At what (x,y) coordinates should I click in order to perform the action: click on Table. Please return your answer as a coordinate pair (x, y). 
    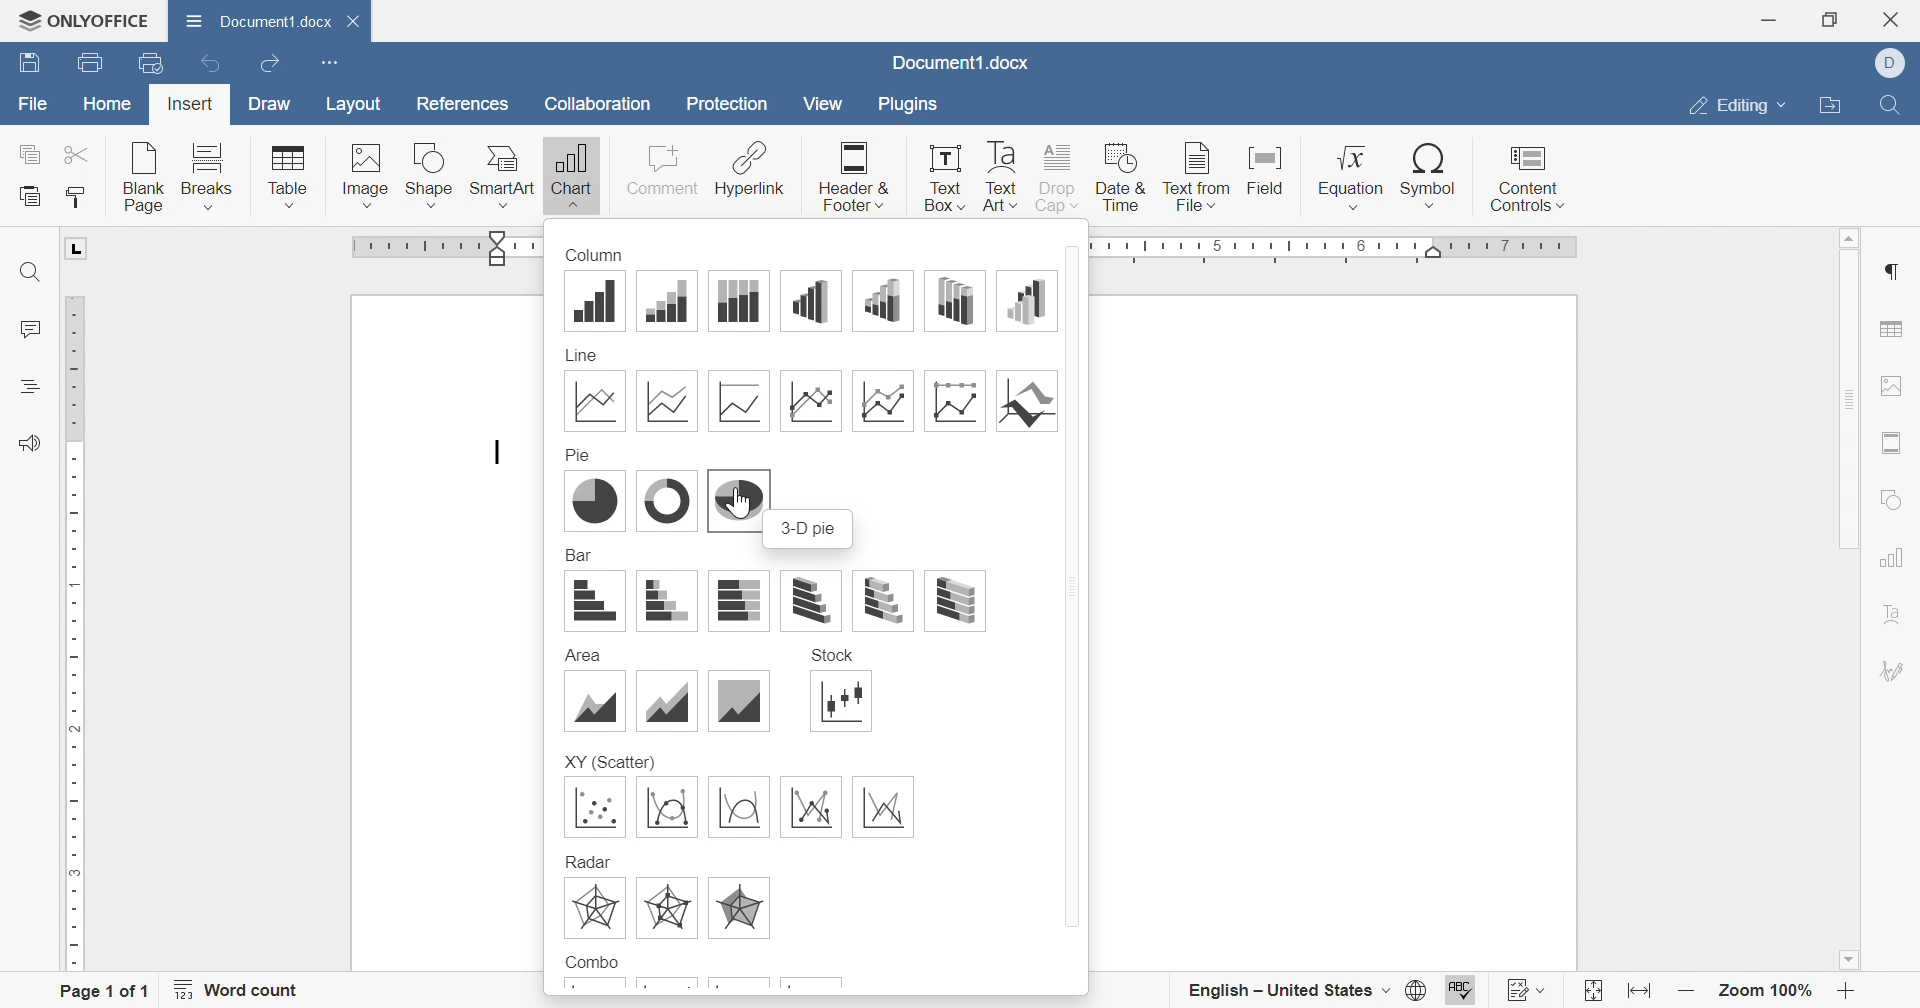
    Looking at the image, I should click on (288, 175).